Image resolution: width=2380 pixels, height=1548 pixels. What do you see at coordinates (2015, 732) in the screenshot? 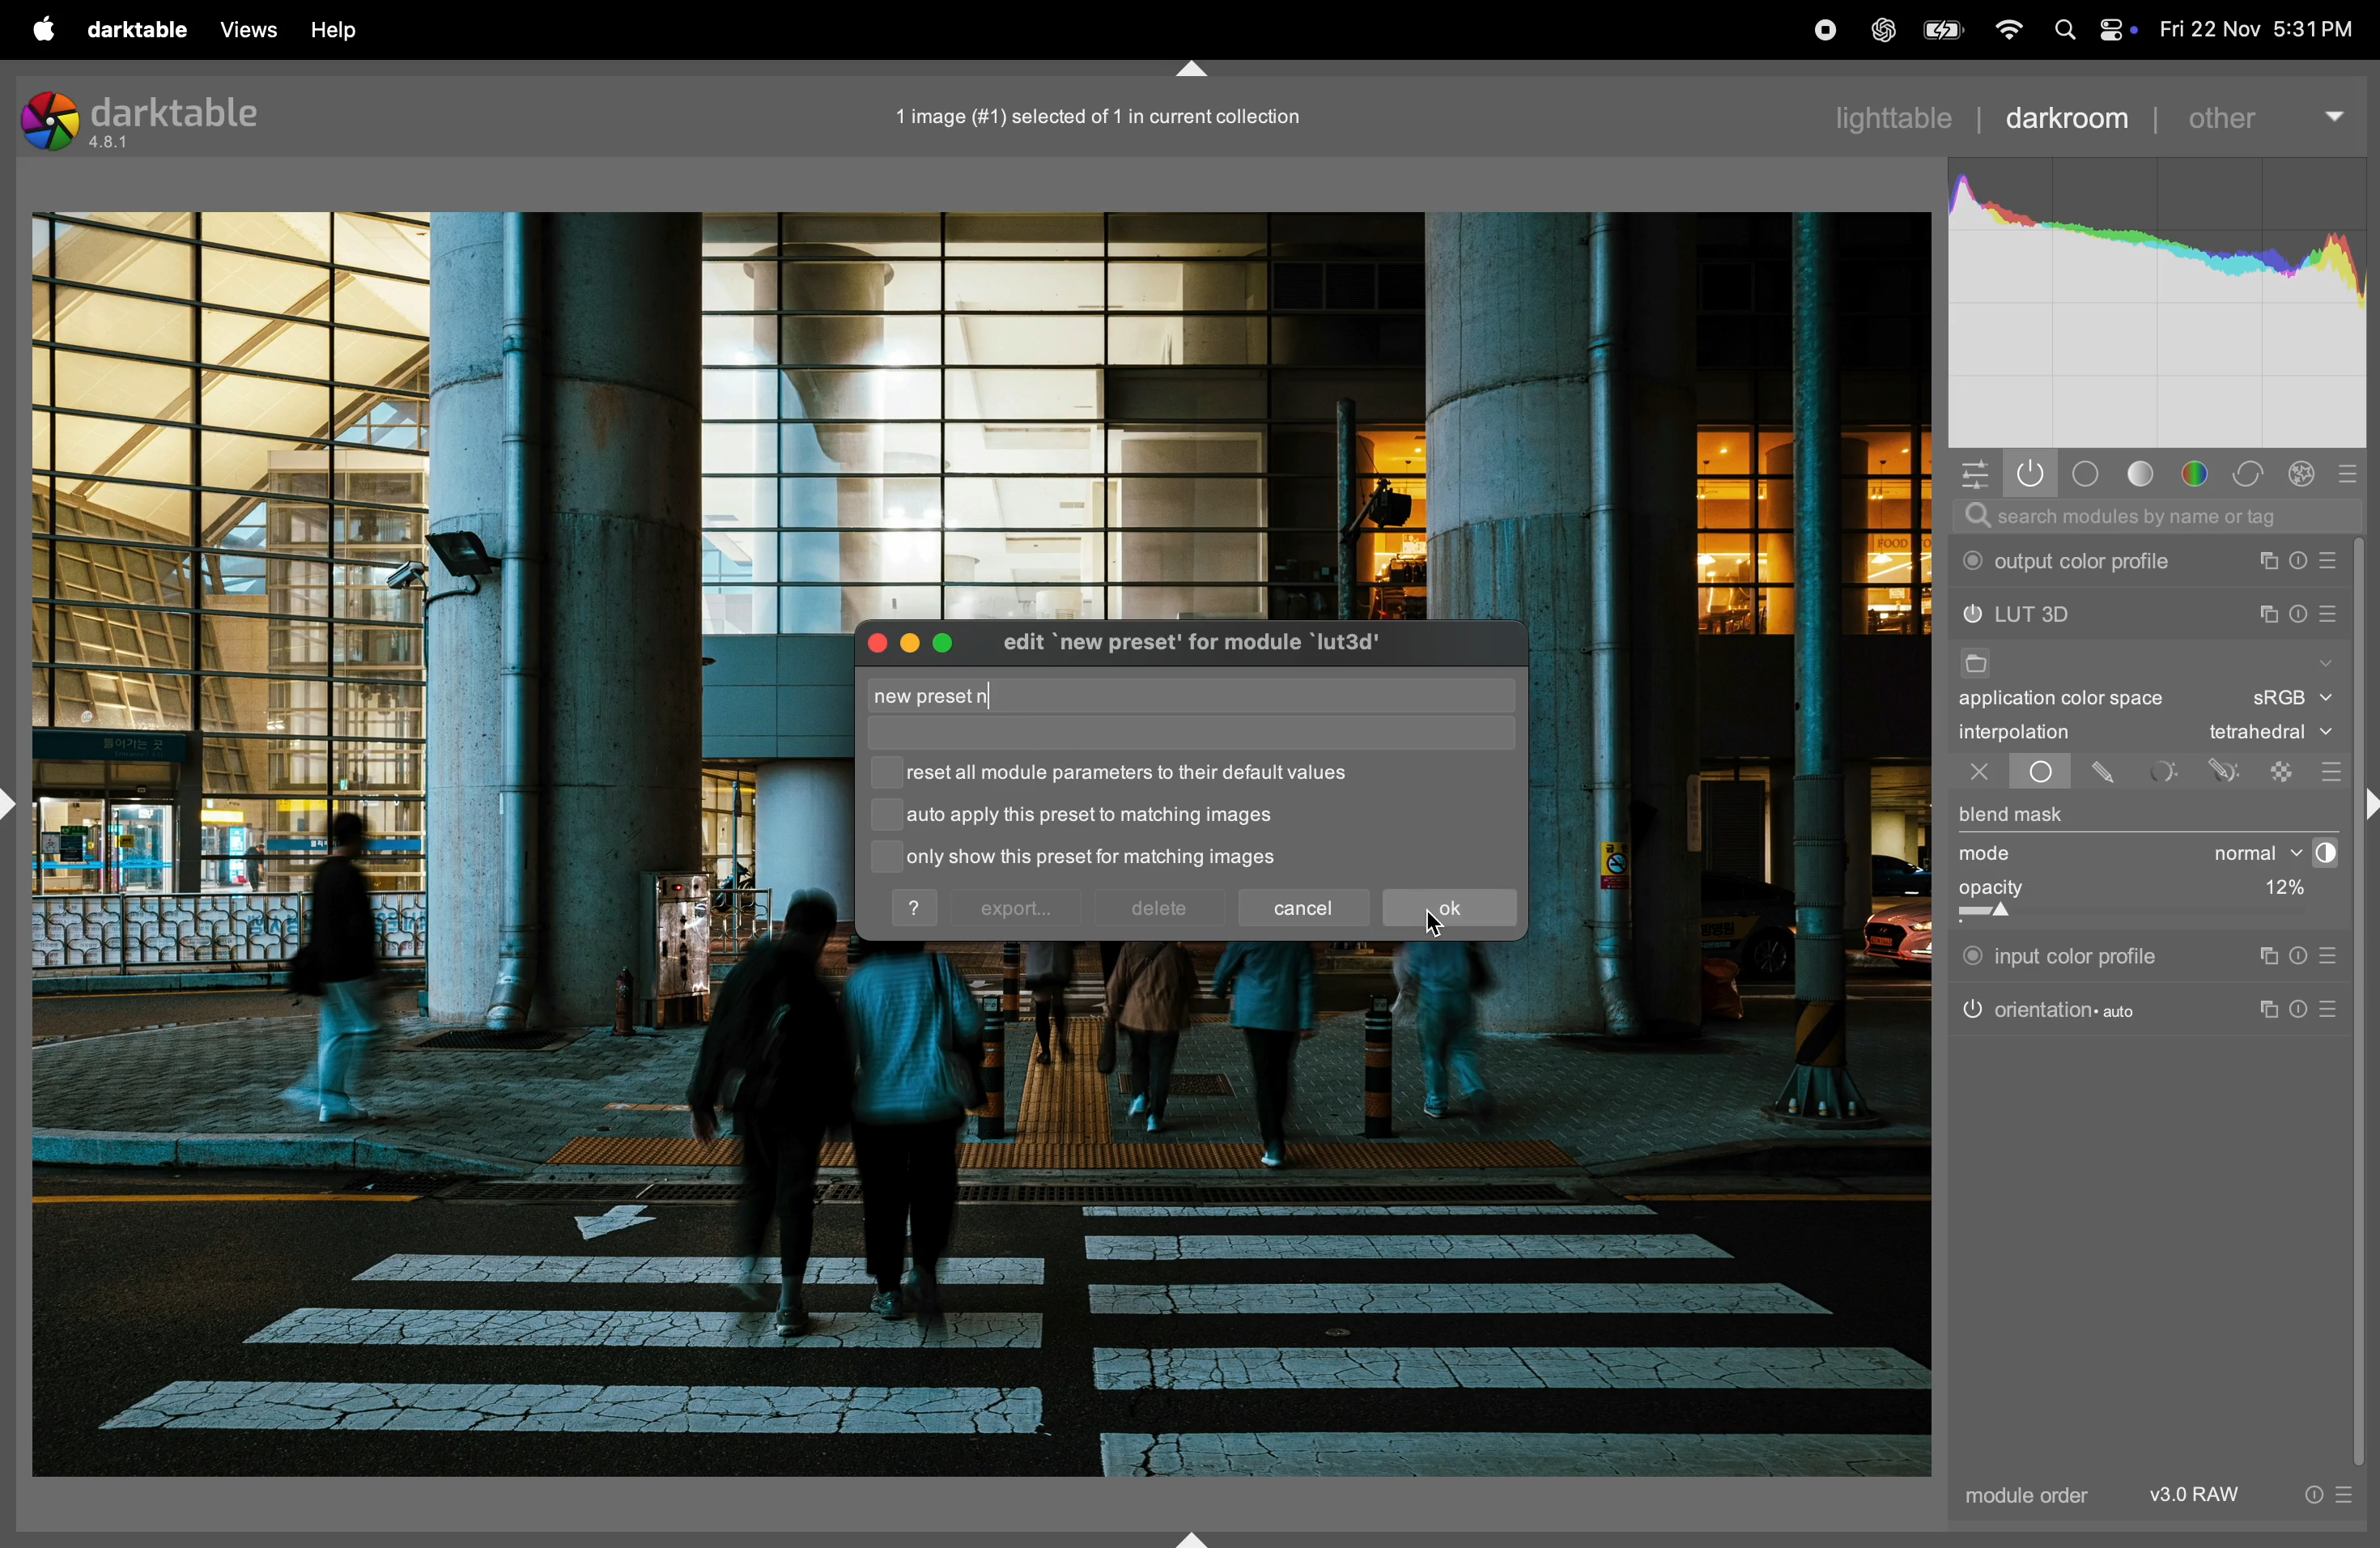
I see `interpolation` at bounding box center [2015, 732].